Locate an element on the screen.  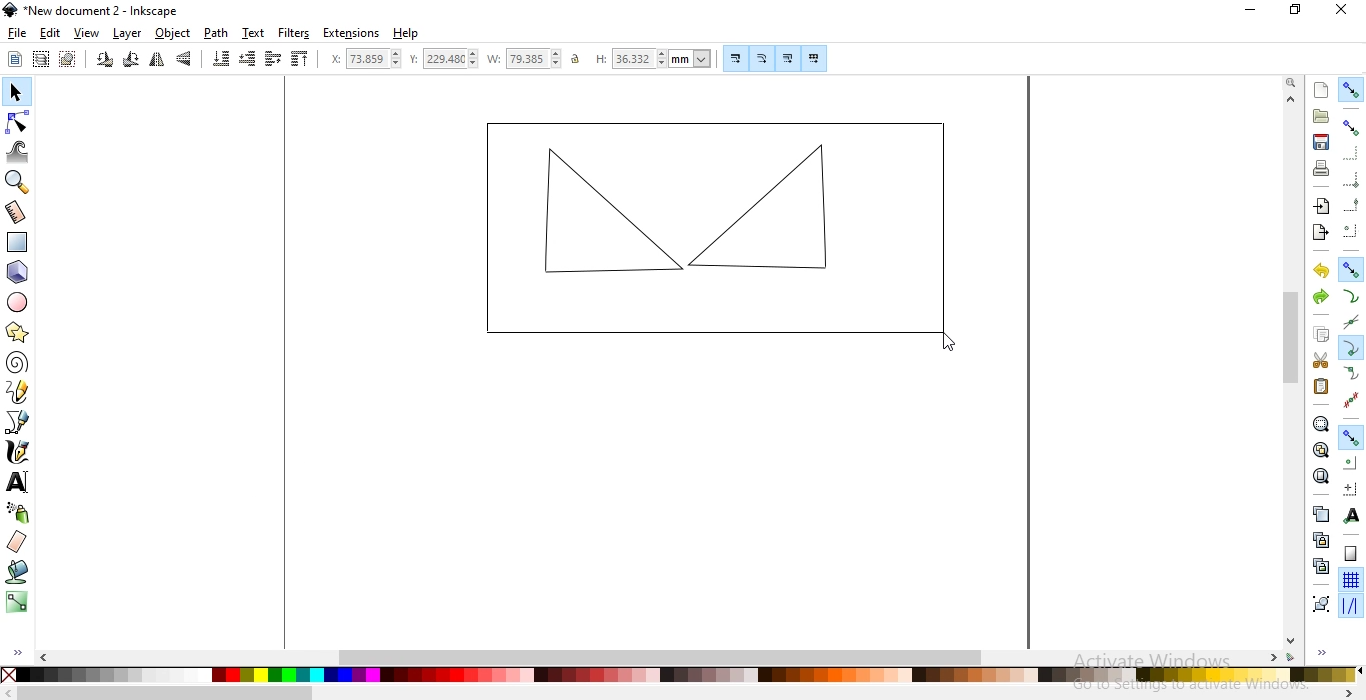
draw calligraphic or brush strokes is located at coordinates (18, 454).